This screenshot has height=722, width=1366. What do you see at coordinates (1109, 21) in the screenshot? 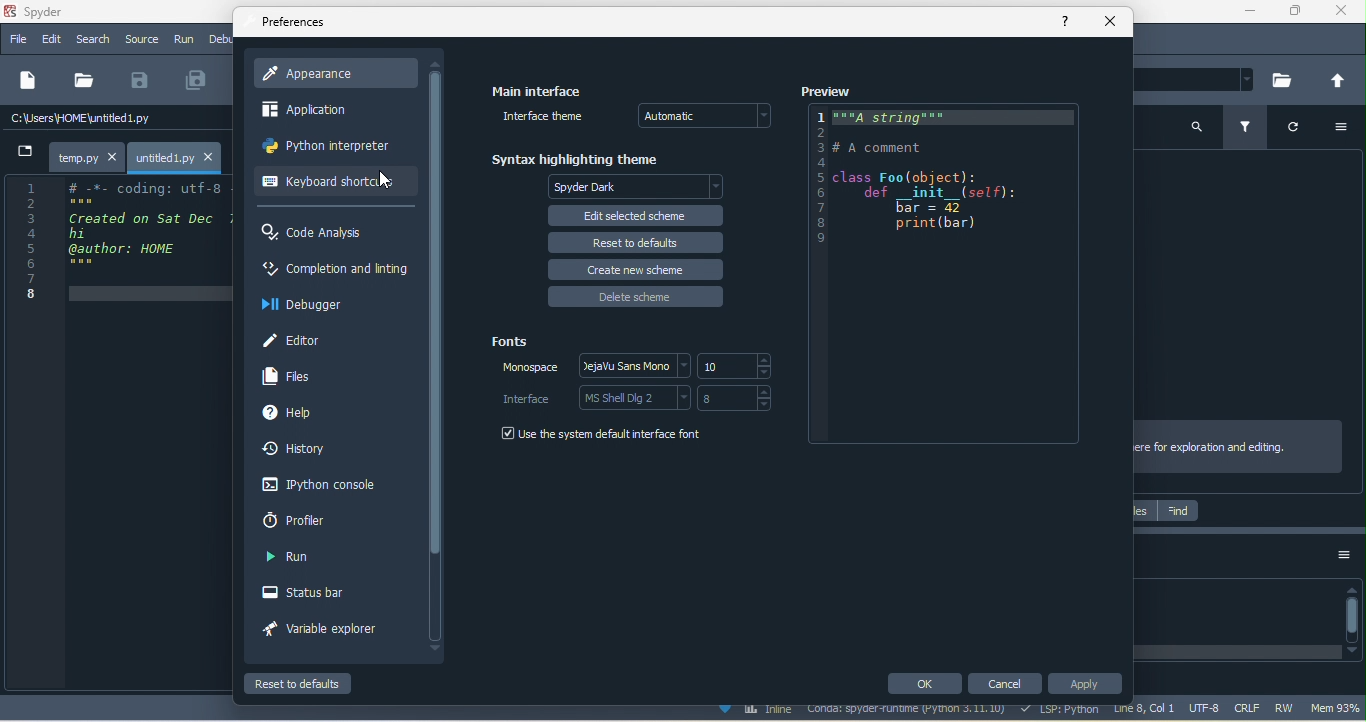
I see `close` at bounding box center [1109, 21].